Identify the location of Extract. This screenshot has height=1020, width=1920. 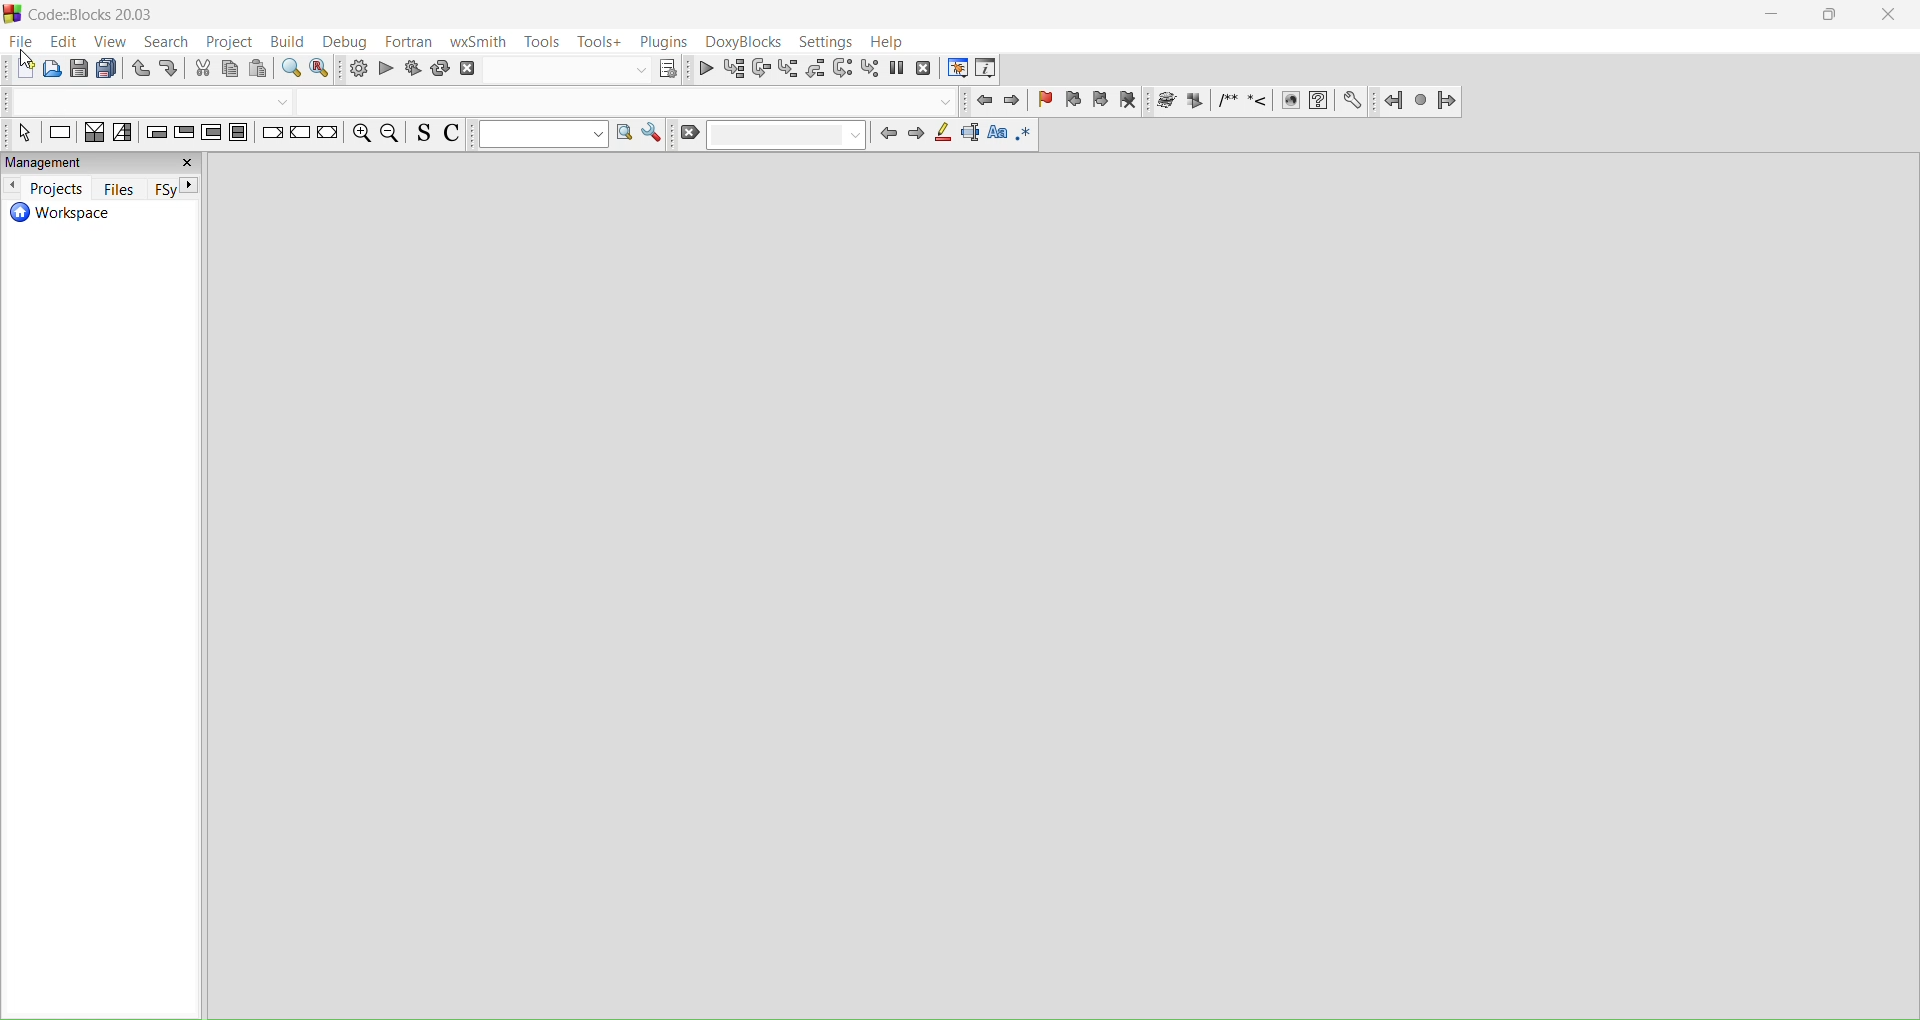
(1193, 100).